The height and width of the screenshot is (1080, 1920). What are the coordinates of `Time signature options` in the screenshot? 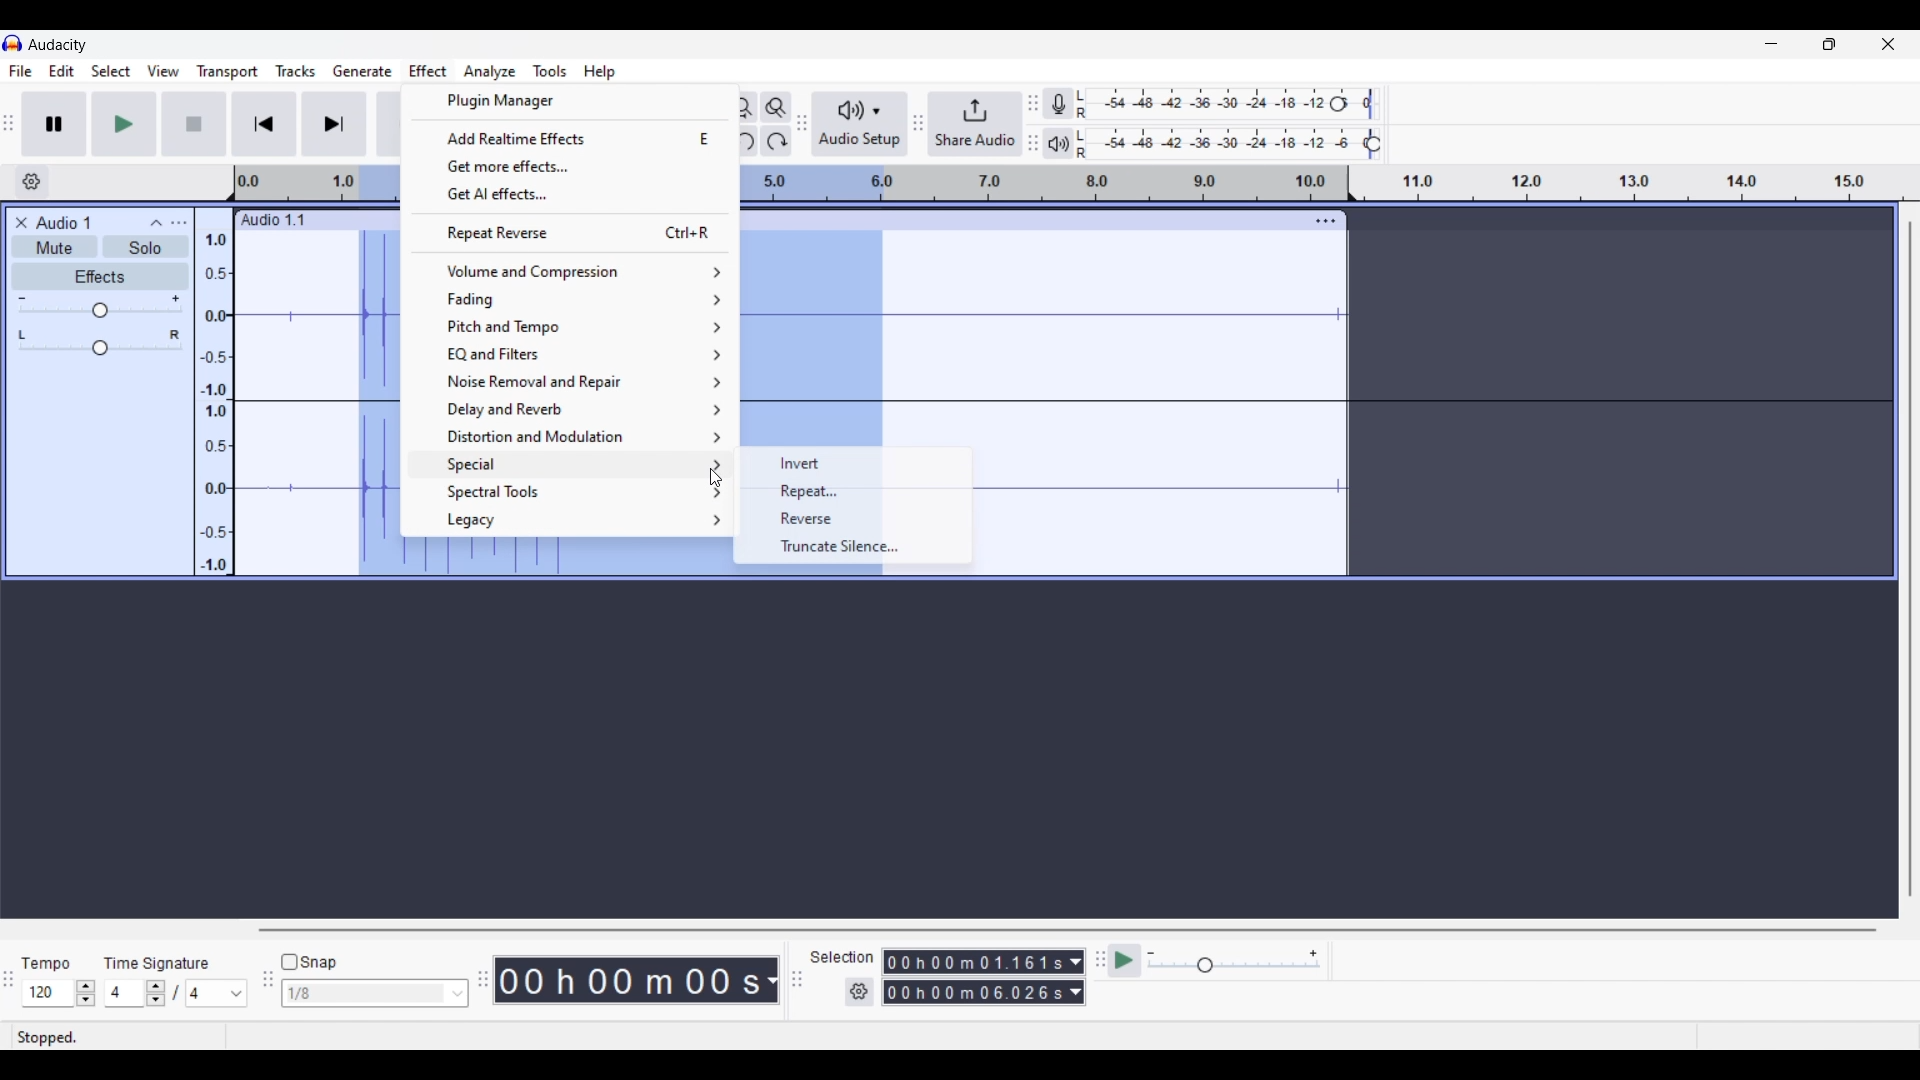 It's located at (218, 994).